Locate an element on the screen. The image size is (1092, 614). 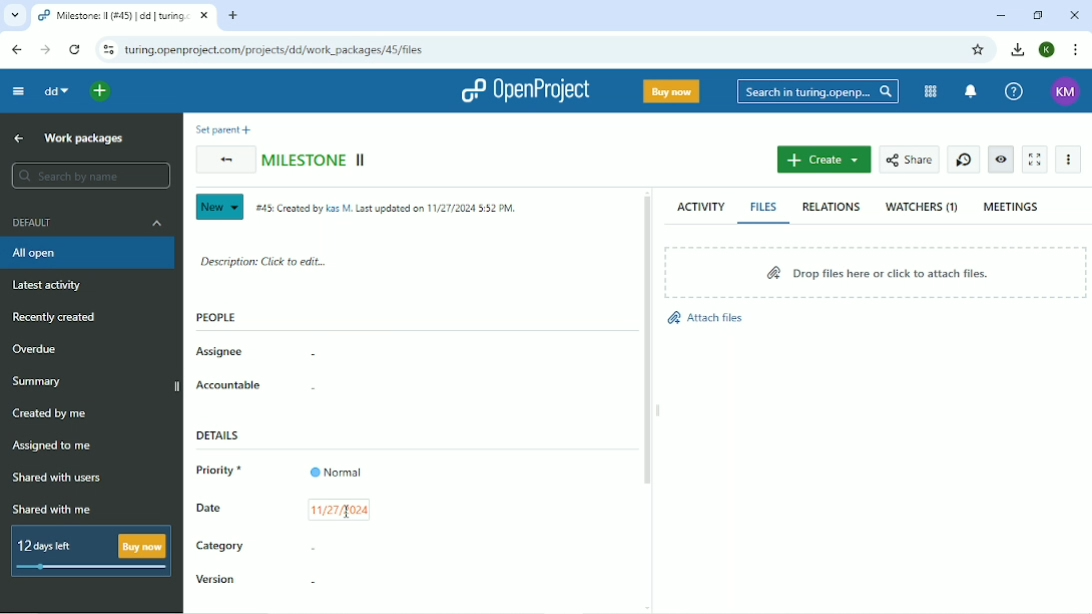
Meetings is located at coordinates (1012, 206).